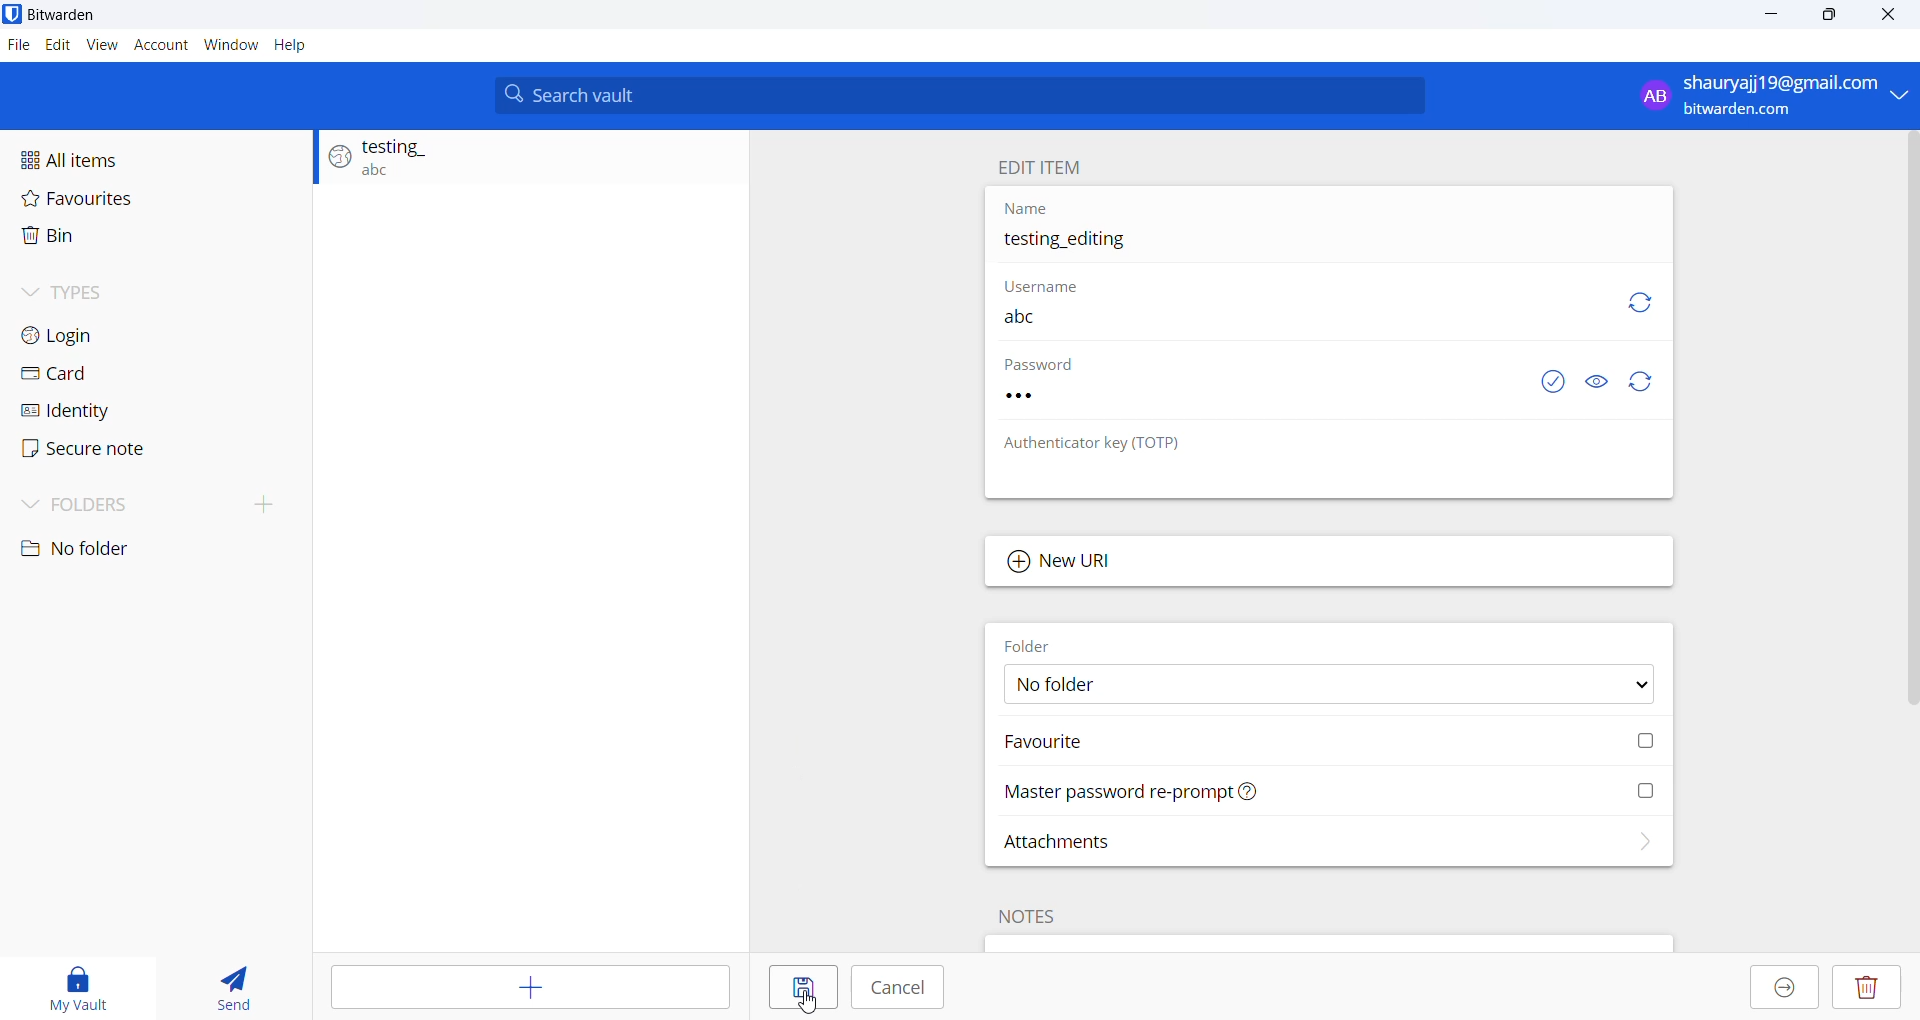 Image resolution: width=1920 pixels, height=1020 pixels. I want to click on Account, so click(159, 43).